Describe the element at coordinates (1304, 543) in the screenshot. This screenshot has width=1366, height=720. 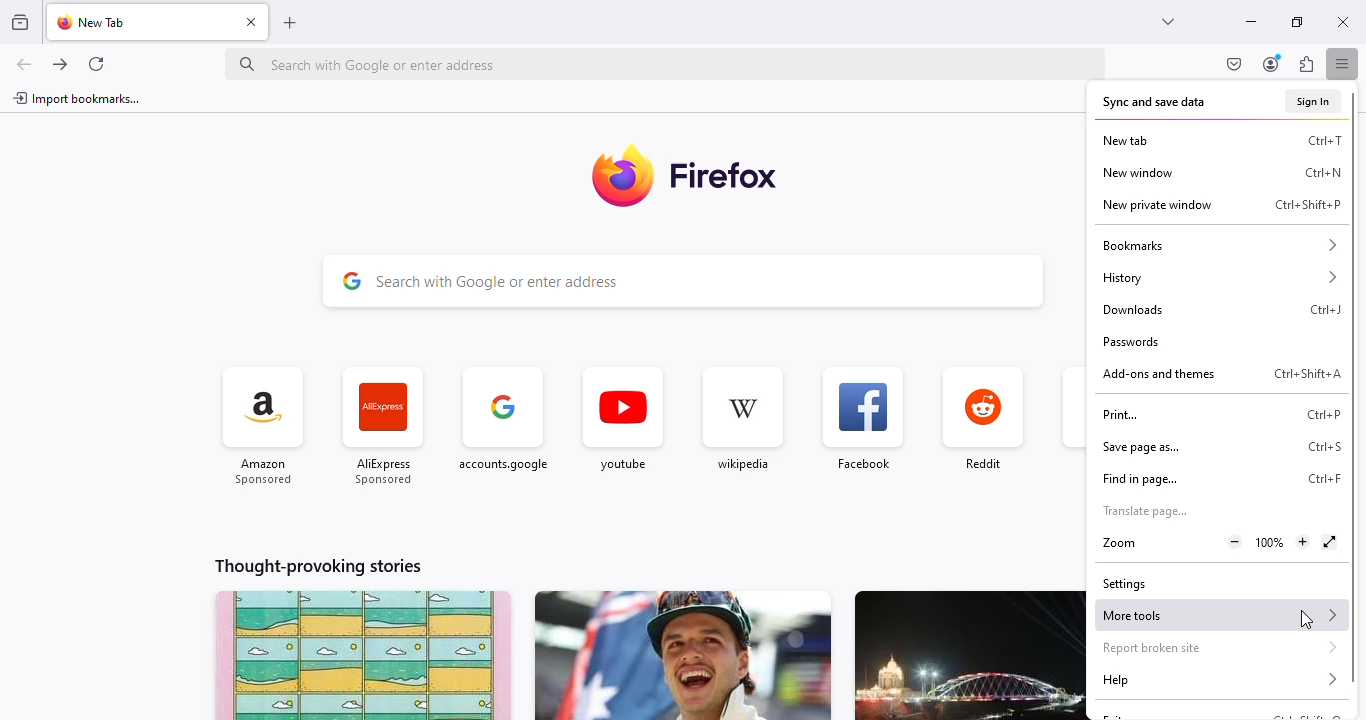
I see `zoom in` at that location.